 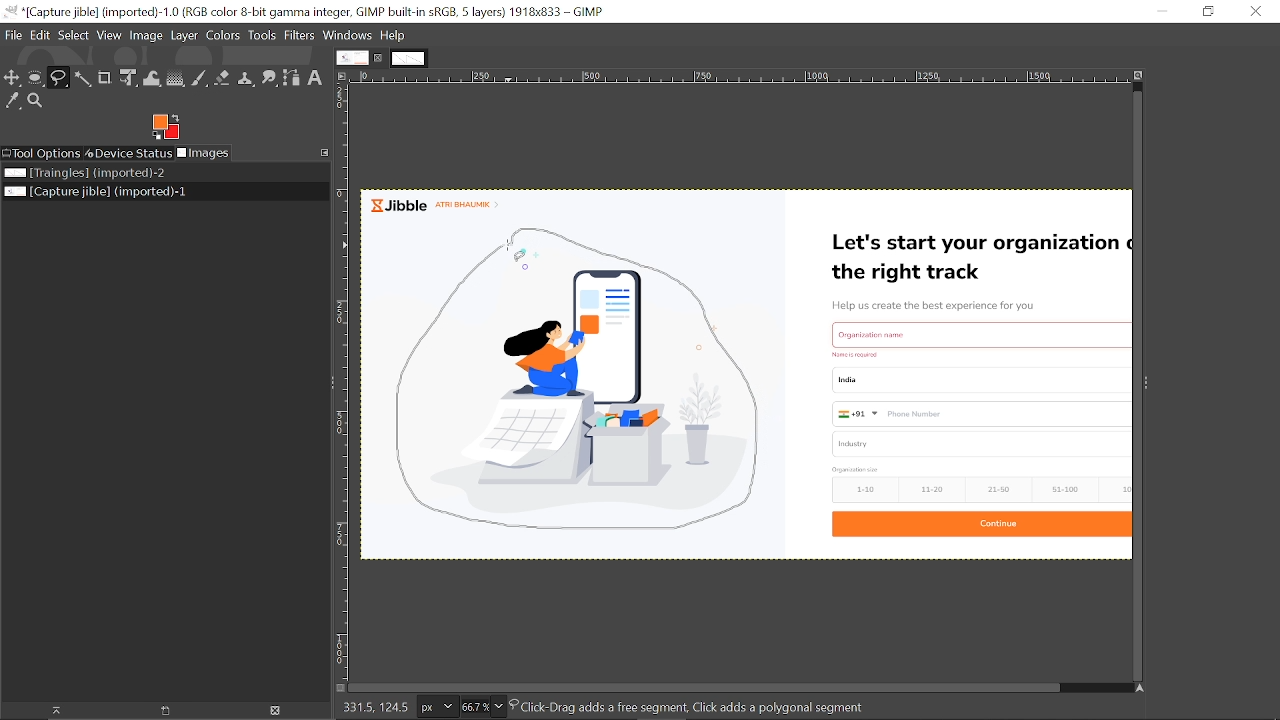 I want to click on Zoom tool, so click(x=35, y=100).